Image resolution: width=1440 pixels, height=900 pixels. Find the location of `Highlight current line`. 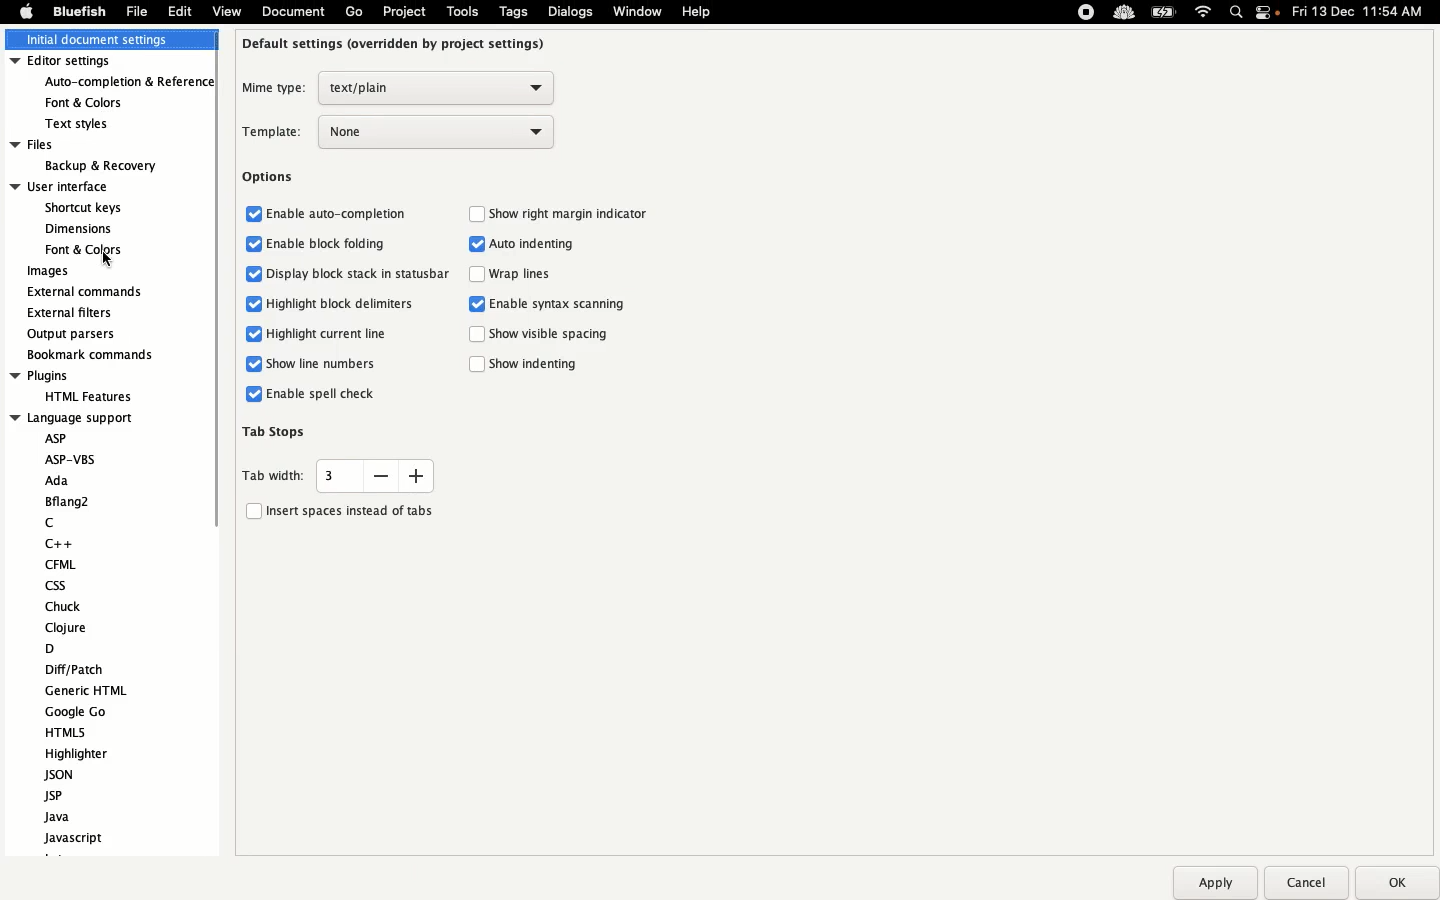

Highlight current line is located at coordinates (311, 335).